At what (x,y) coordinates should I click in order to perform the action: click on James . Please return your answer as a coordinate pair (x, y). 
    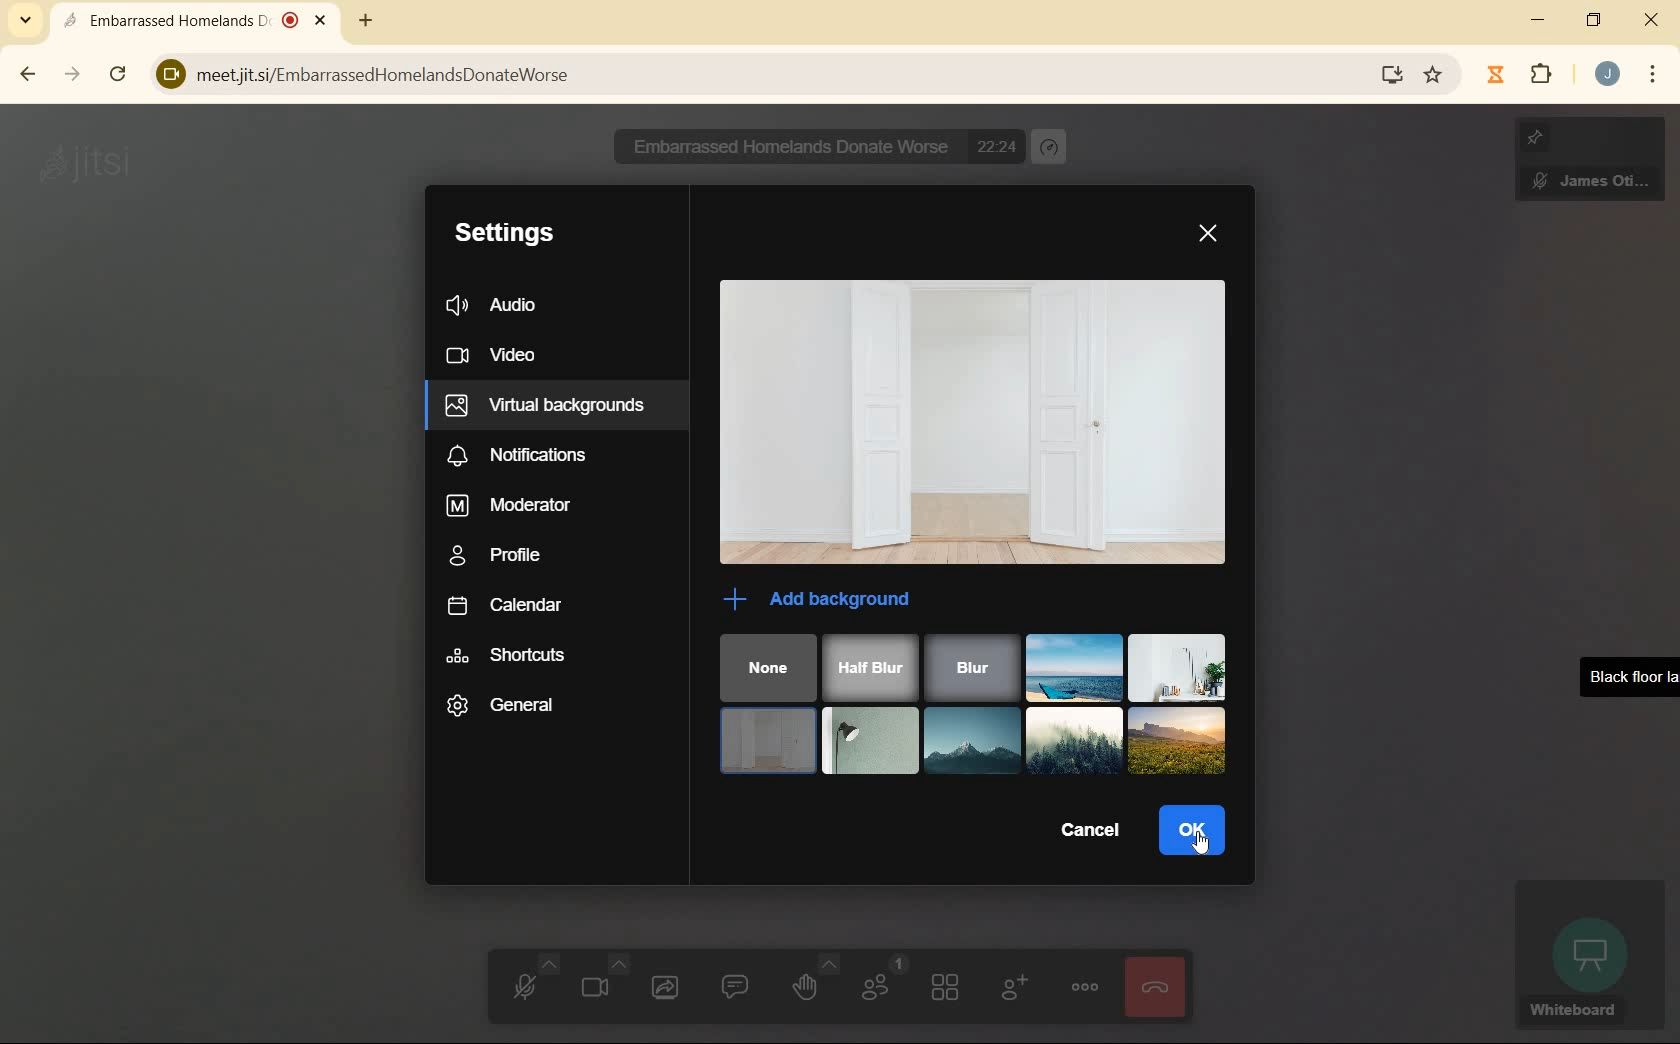
    Looking at the image, I should click on (1590, 166).